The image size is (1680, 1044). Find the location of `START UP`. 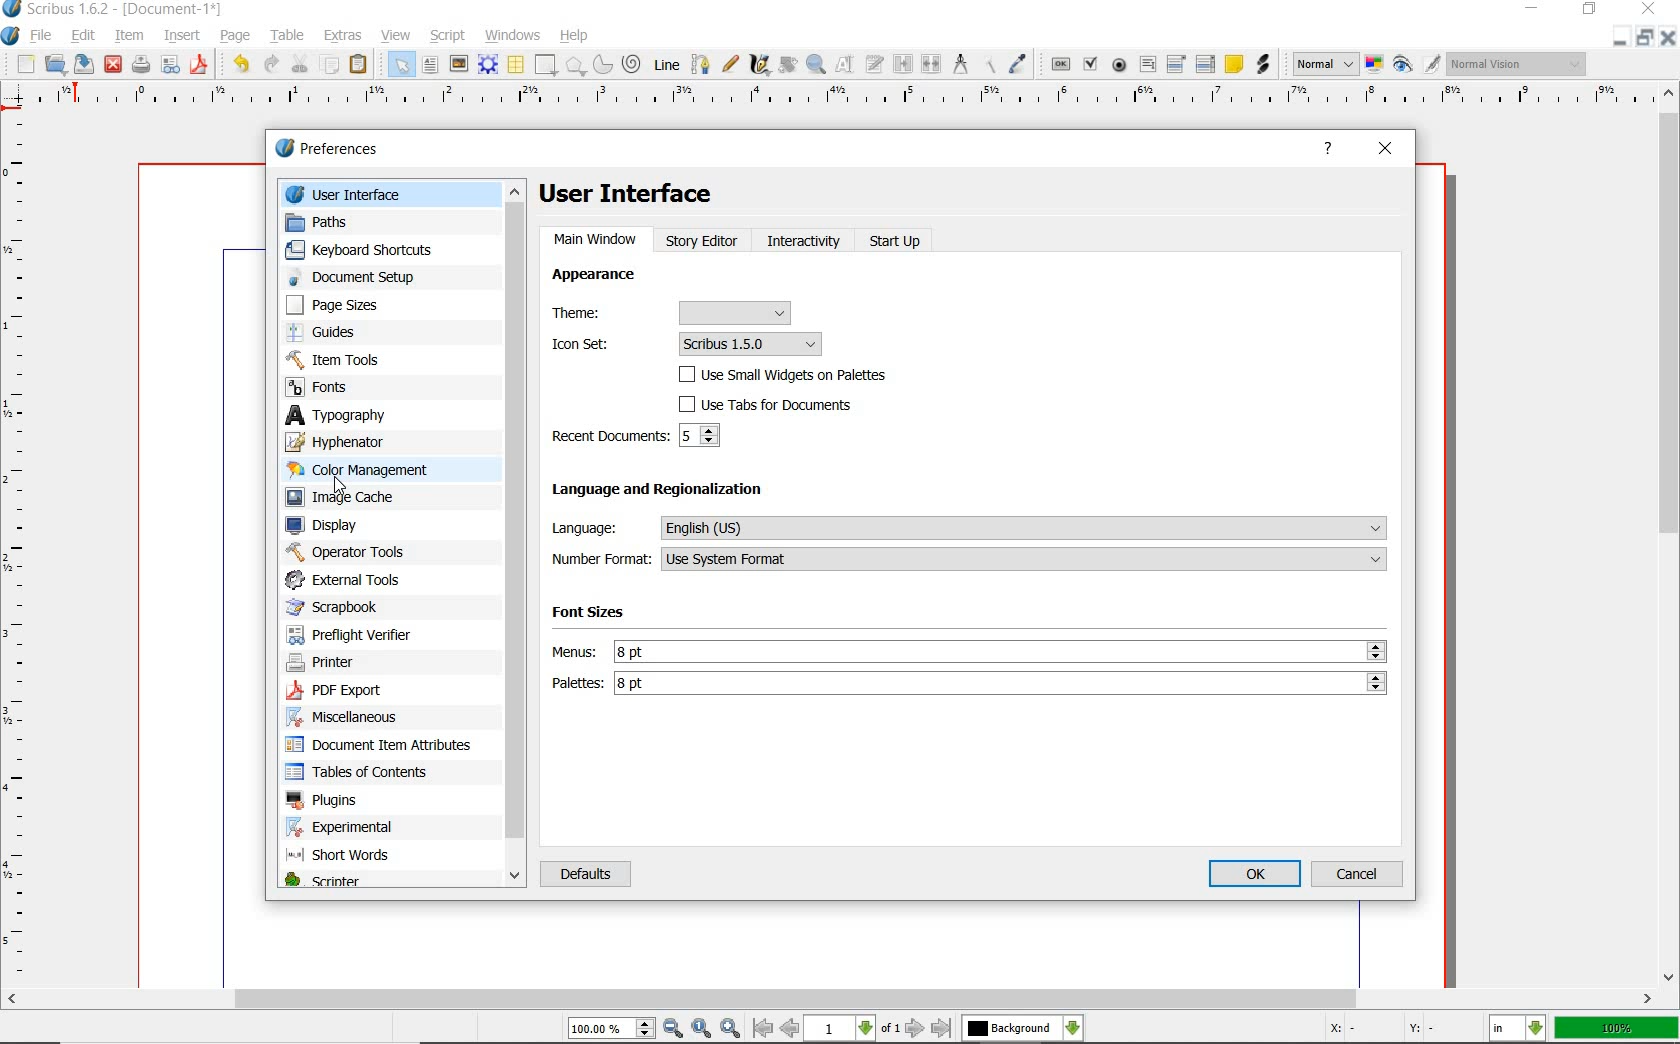

START UP is located at coordinates (893, 242).